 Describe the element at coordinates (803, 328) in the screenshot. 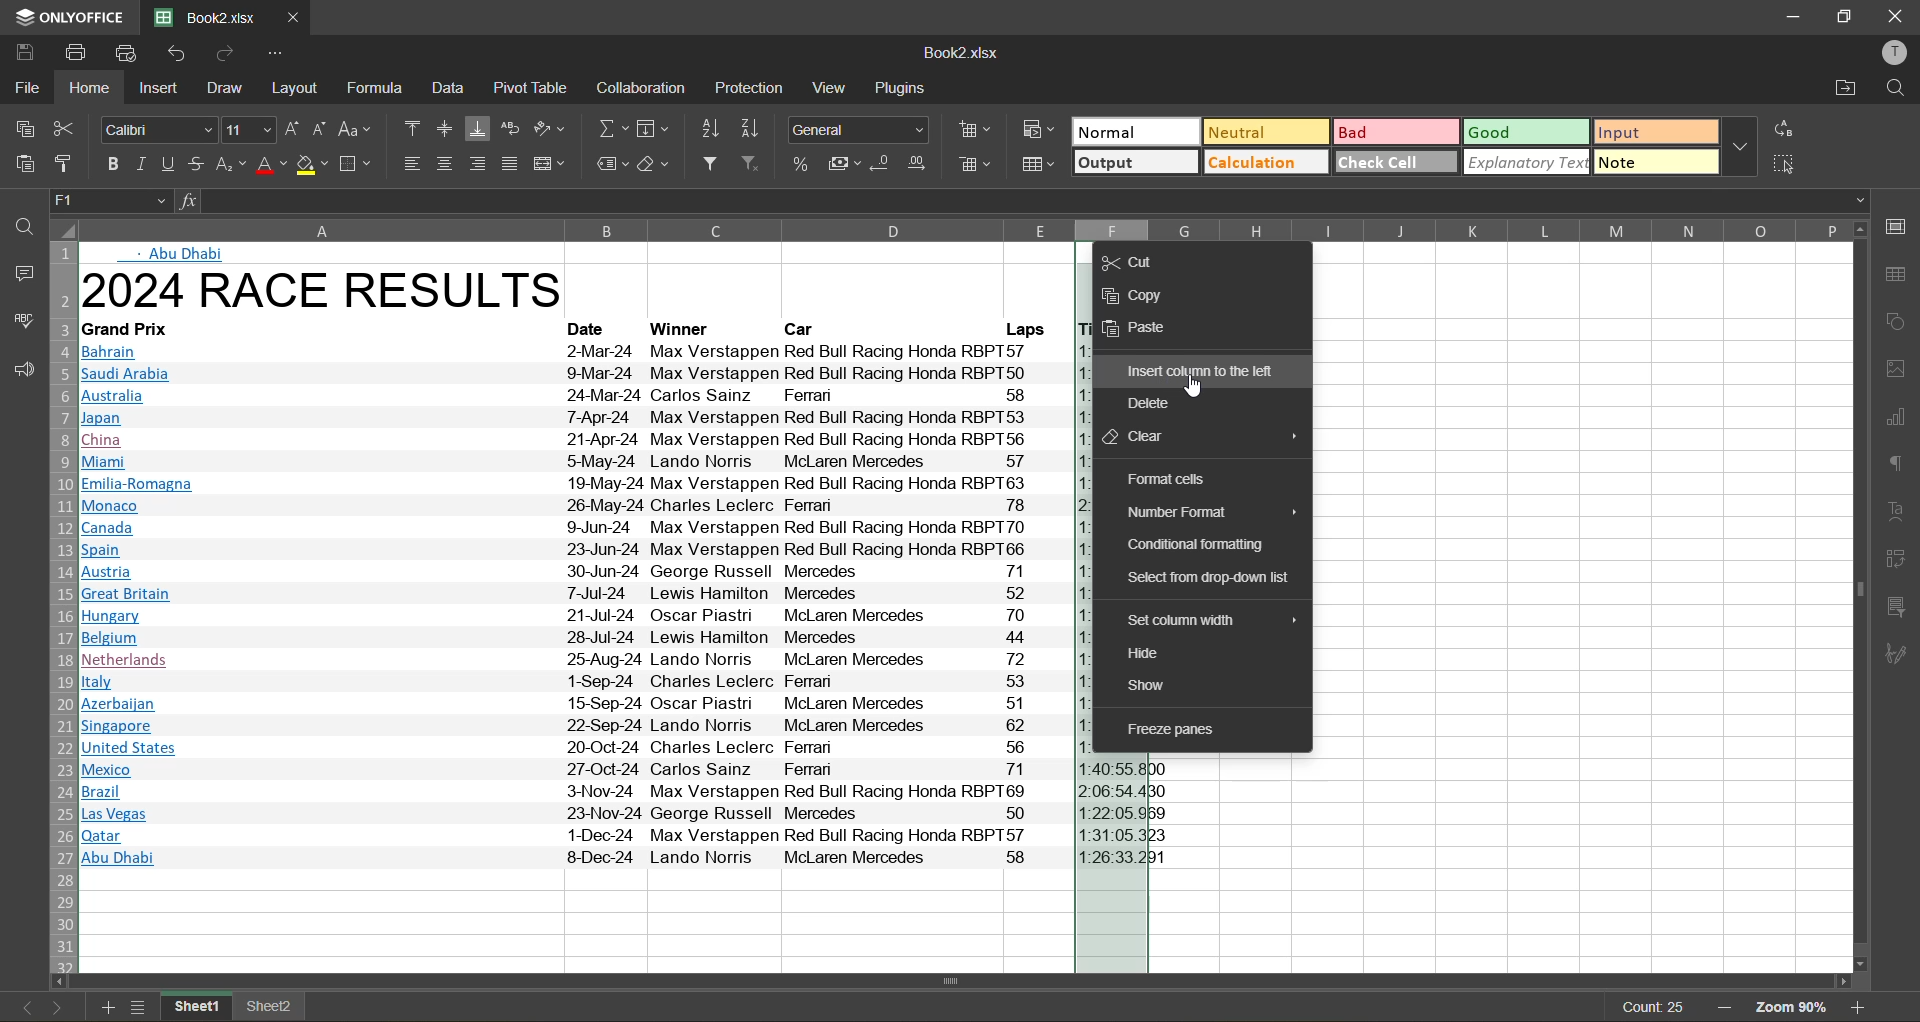

I see `Car` at that location.